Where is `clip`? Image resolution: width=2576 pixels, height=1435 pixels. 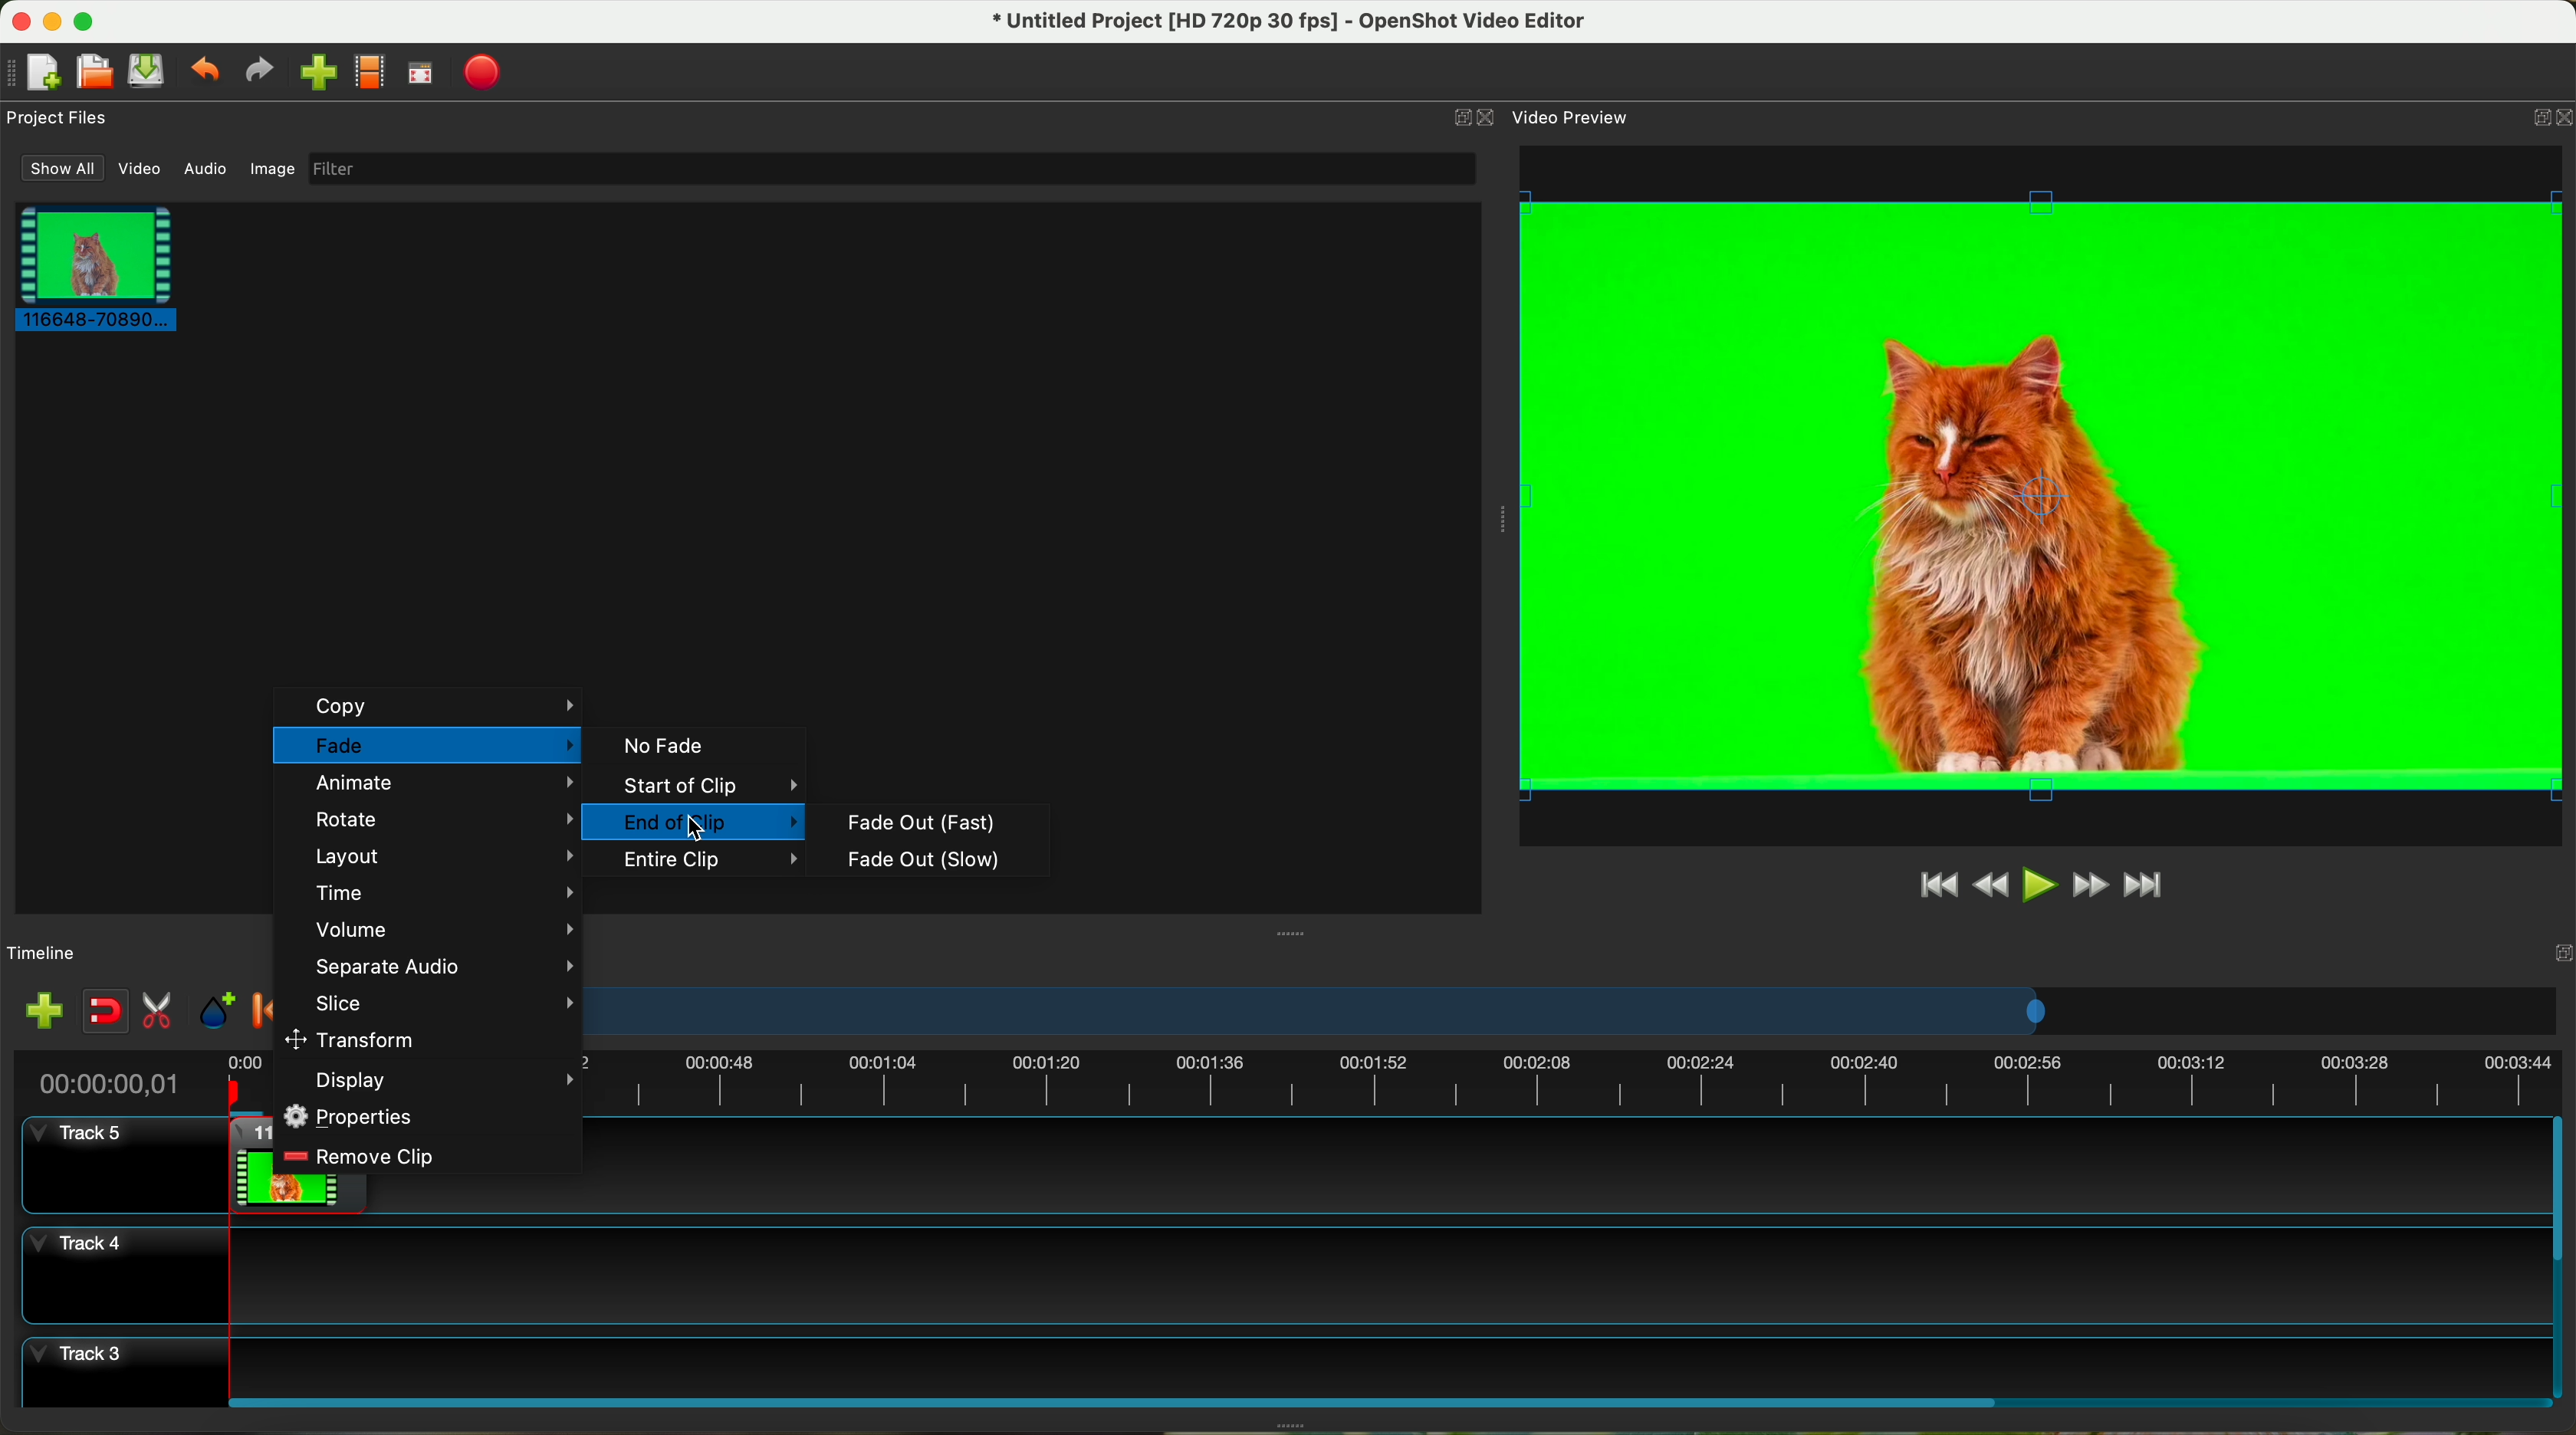 clip is located at coordinates (90, 267).